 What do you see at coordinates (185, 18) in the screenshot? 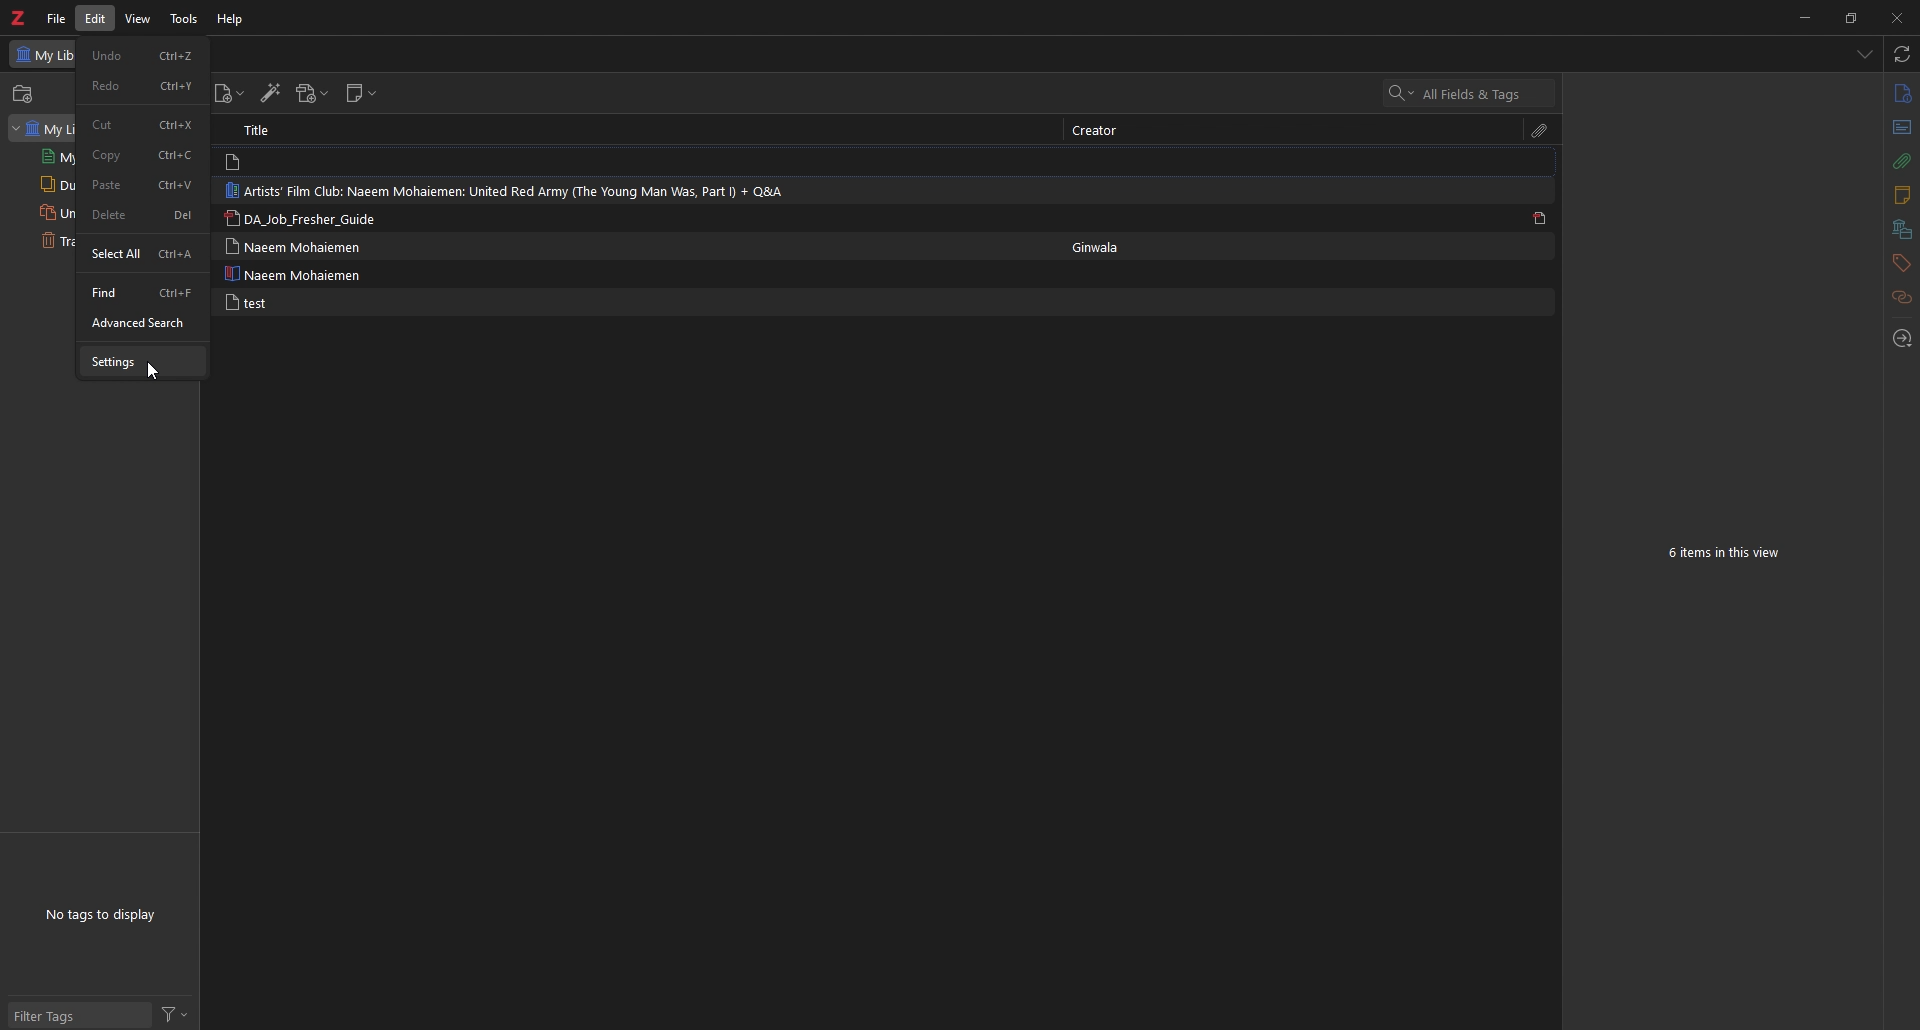
I see `tools` at bounding box center [185, 18].